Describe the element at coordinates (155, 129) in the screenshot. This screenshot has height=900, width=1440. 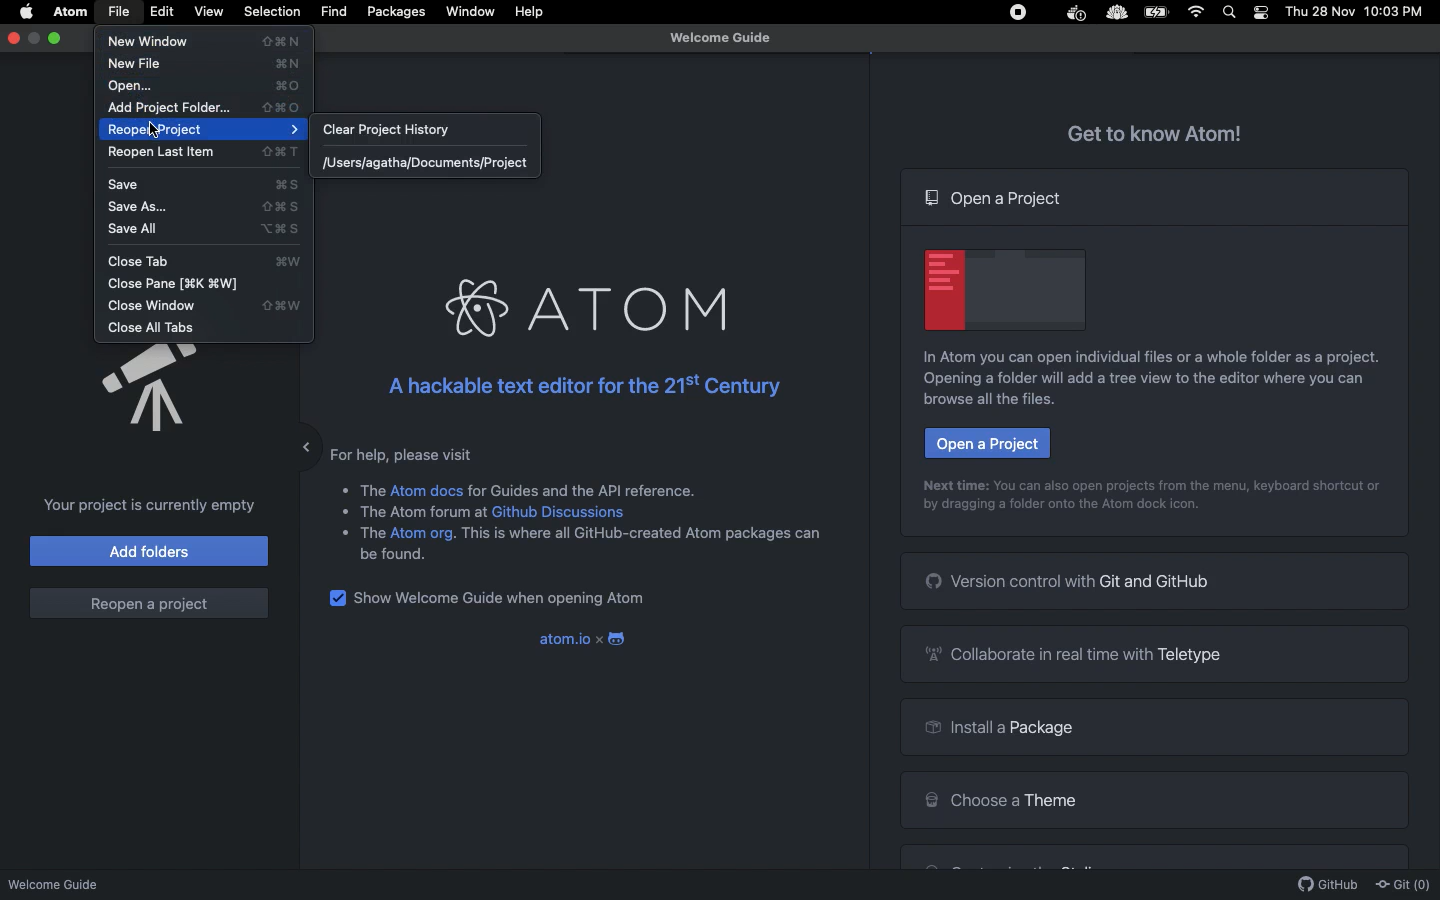
I see `crusor` at that location.